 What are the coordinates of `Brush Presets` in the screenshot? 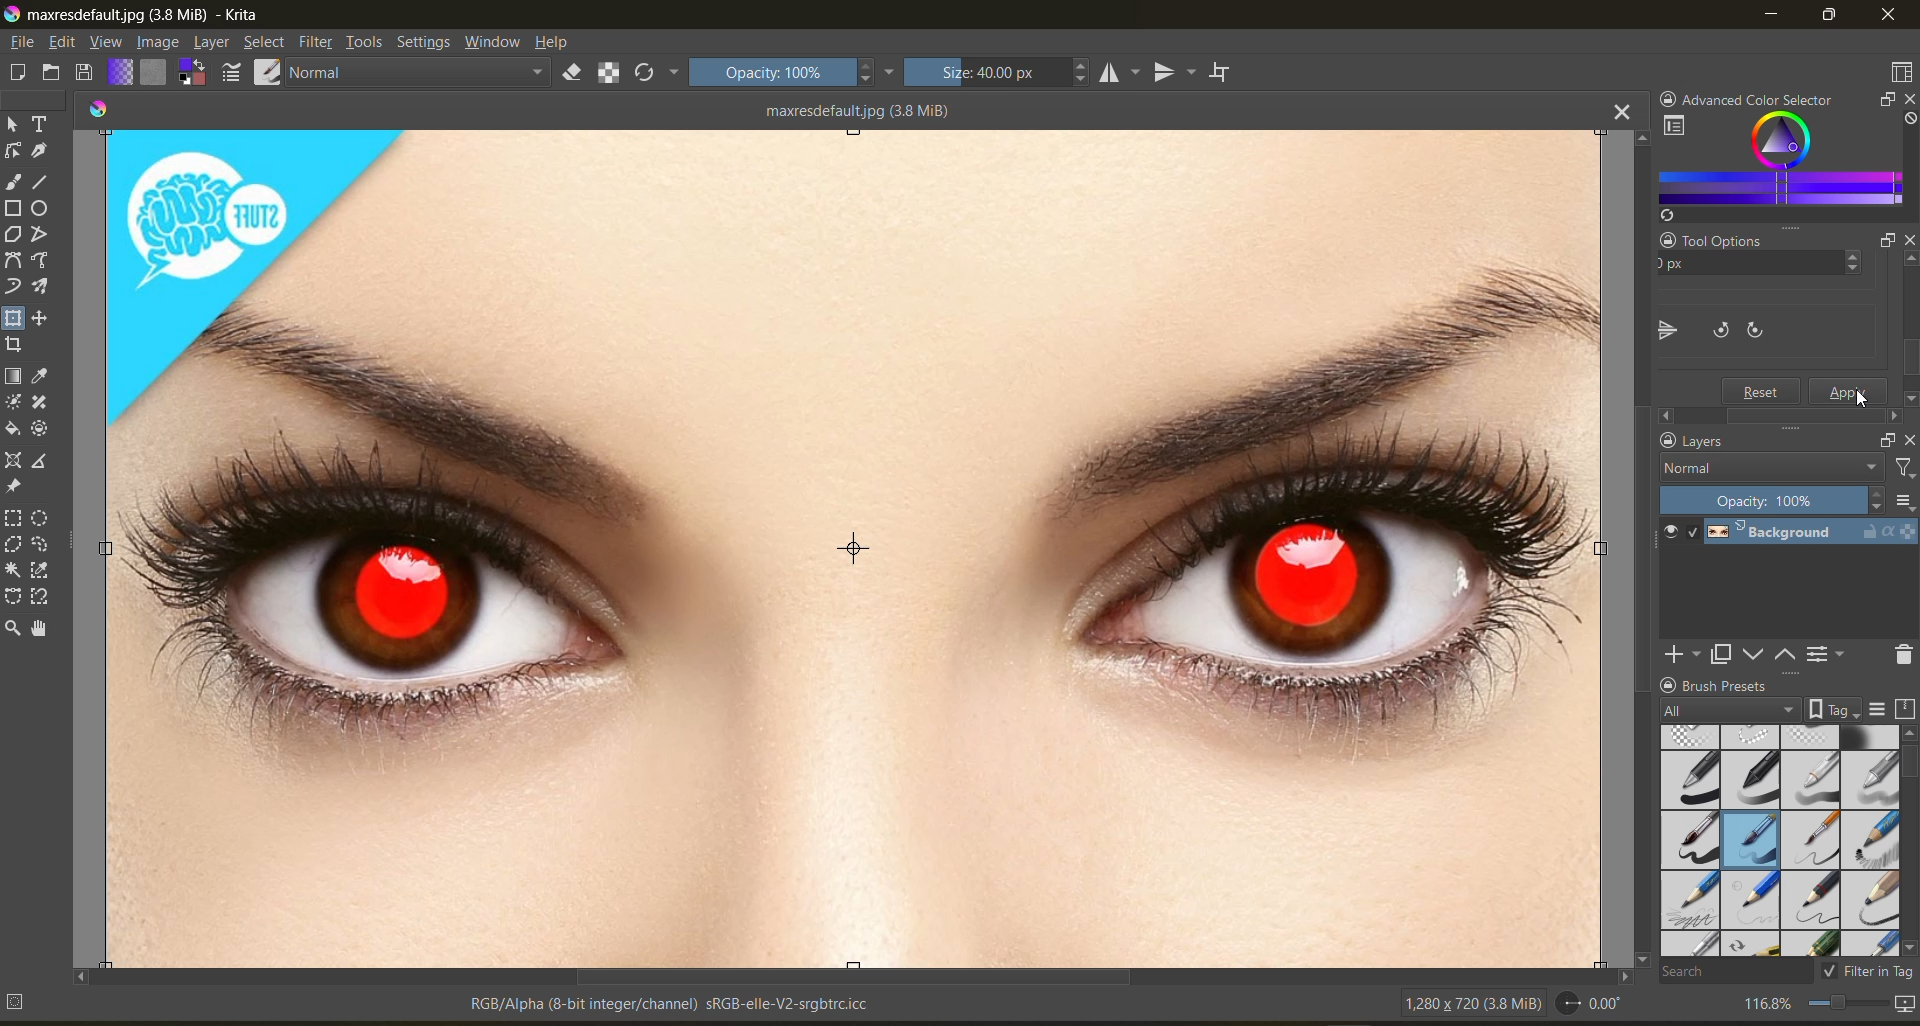 It's located at (1768, 685).